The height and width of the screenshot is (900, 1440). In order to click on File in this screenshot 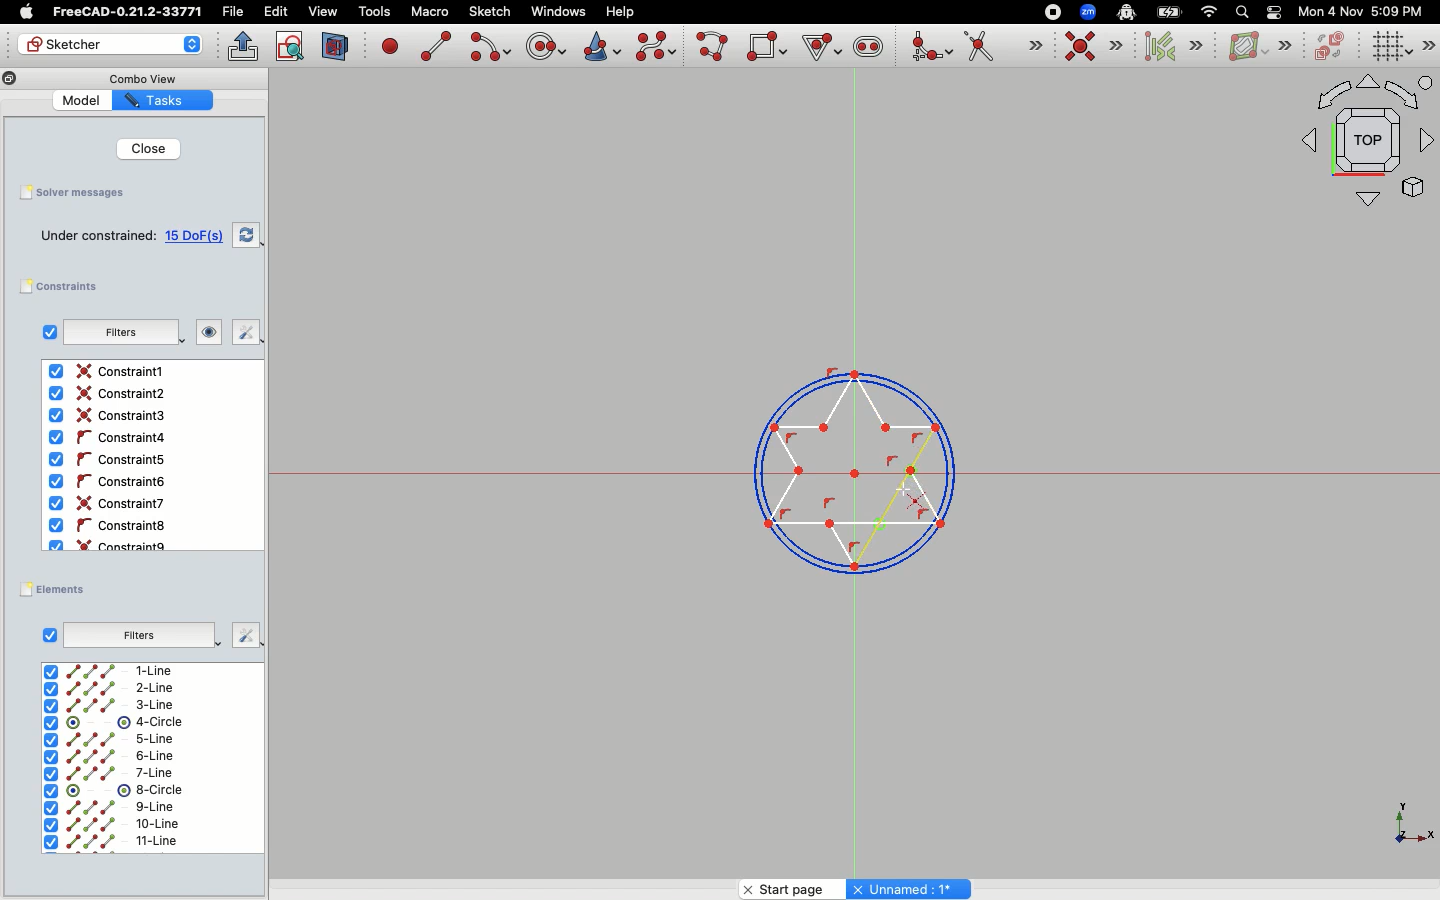, I will do `click(235, 12)`.